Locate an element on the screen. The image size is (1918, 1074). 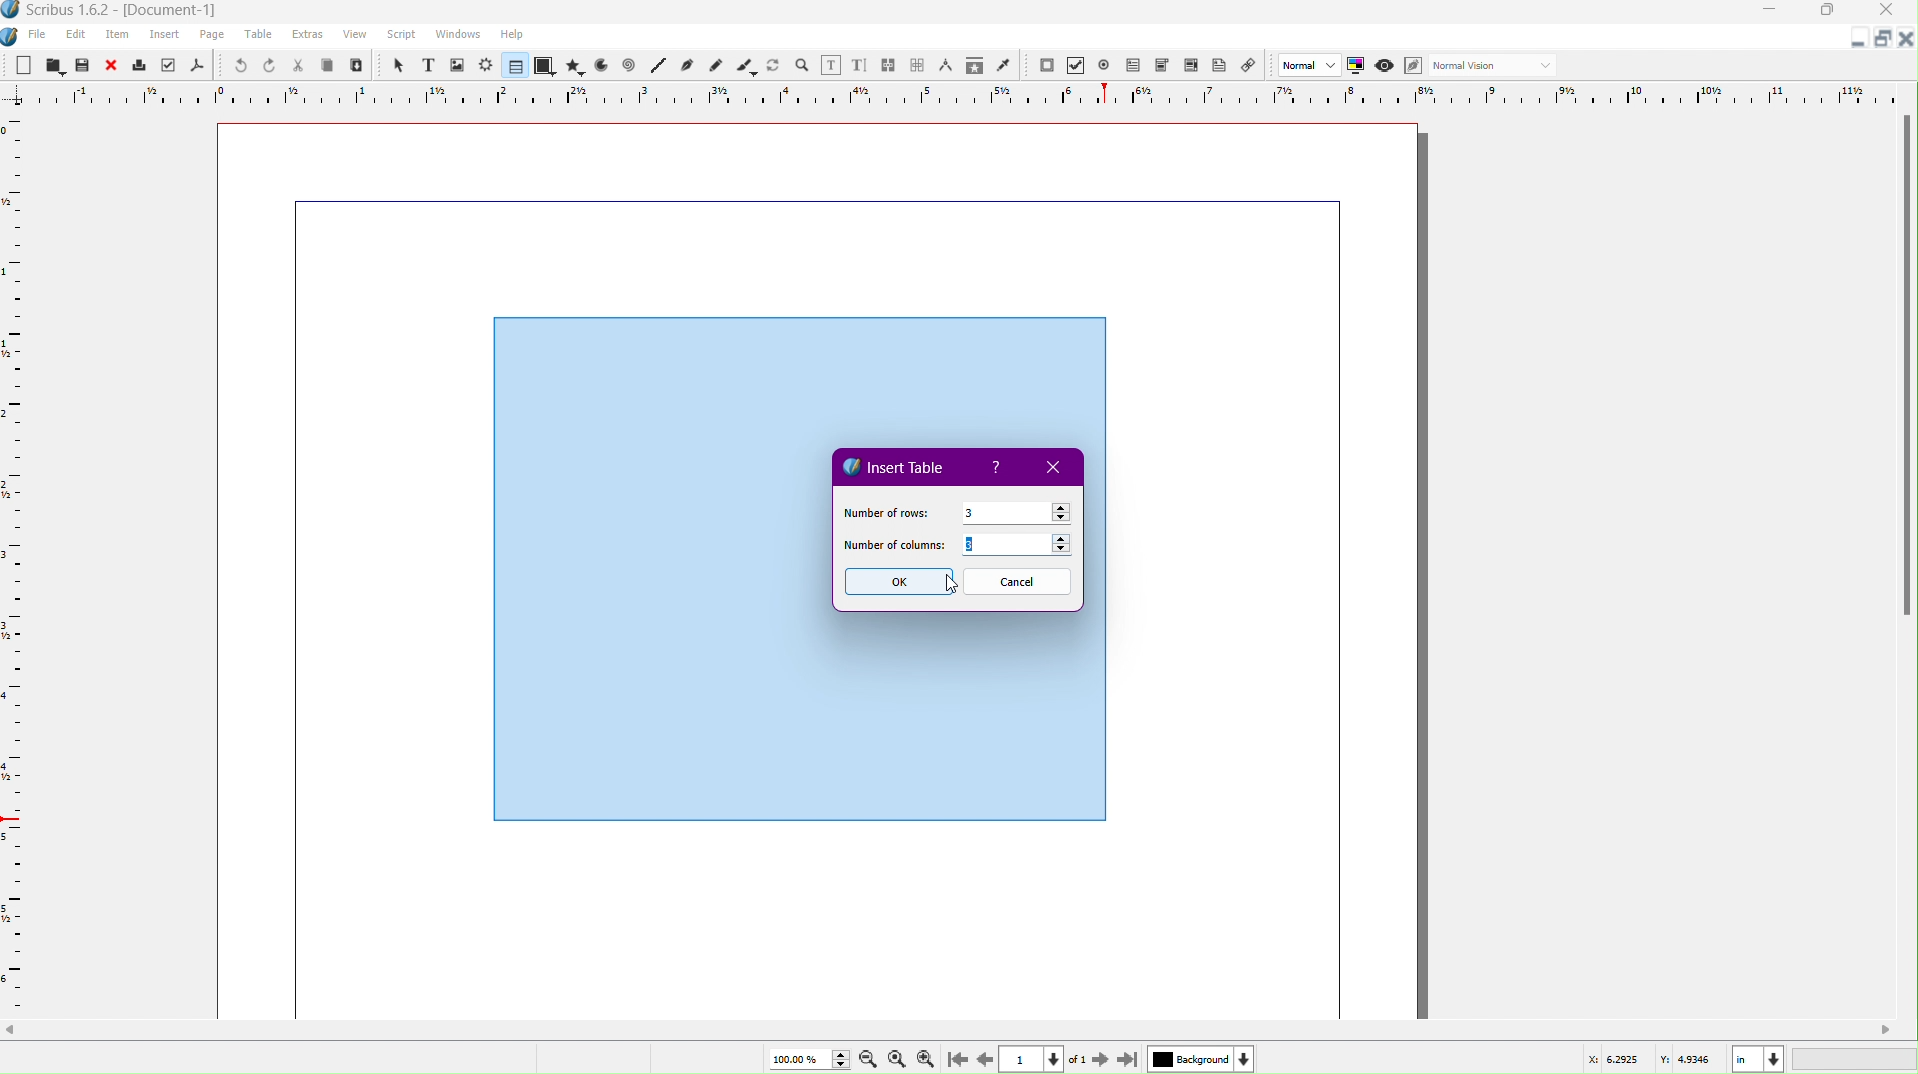
Help is located at coordinates (512, 34).